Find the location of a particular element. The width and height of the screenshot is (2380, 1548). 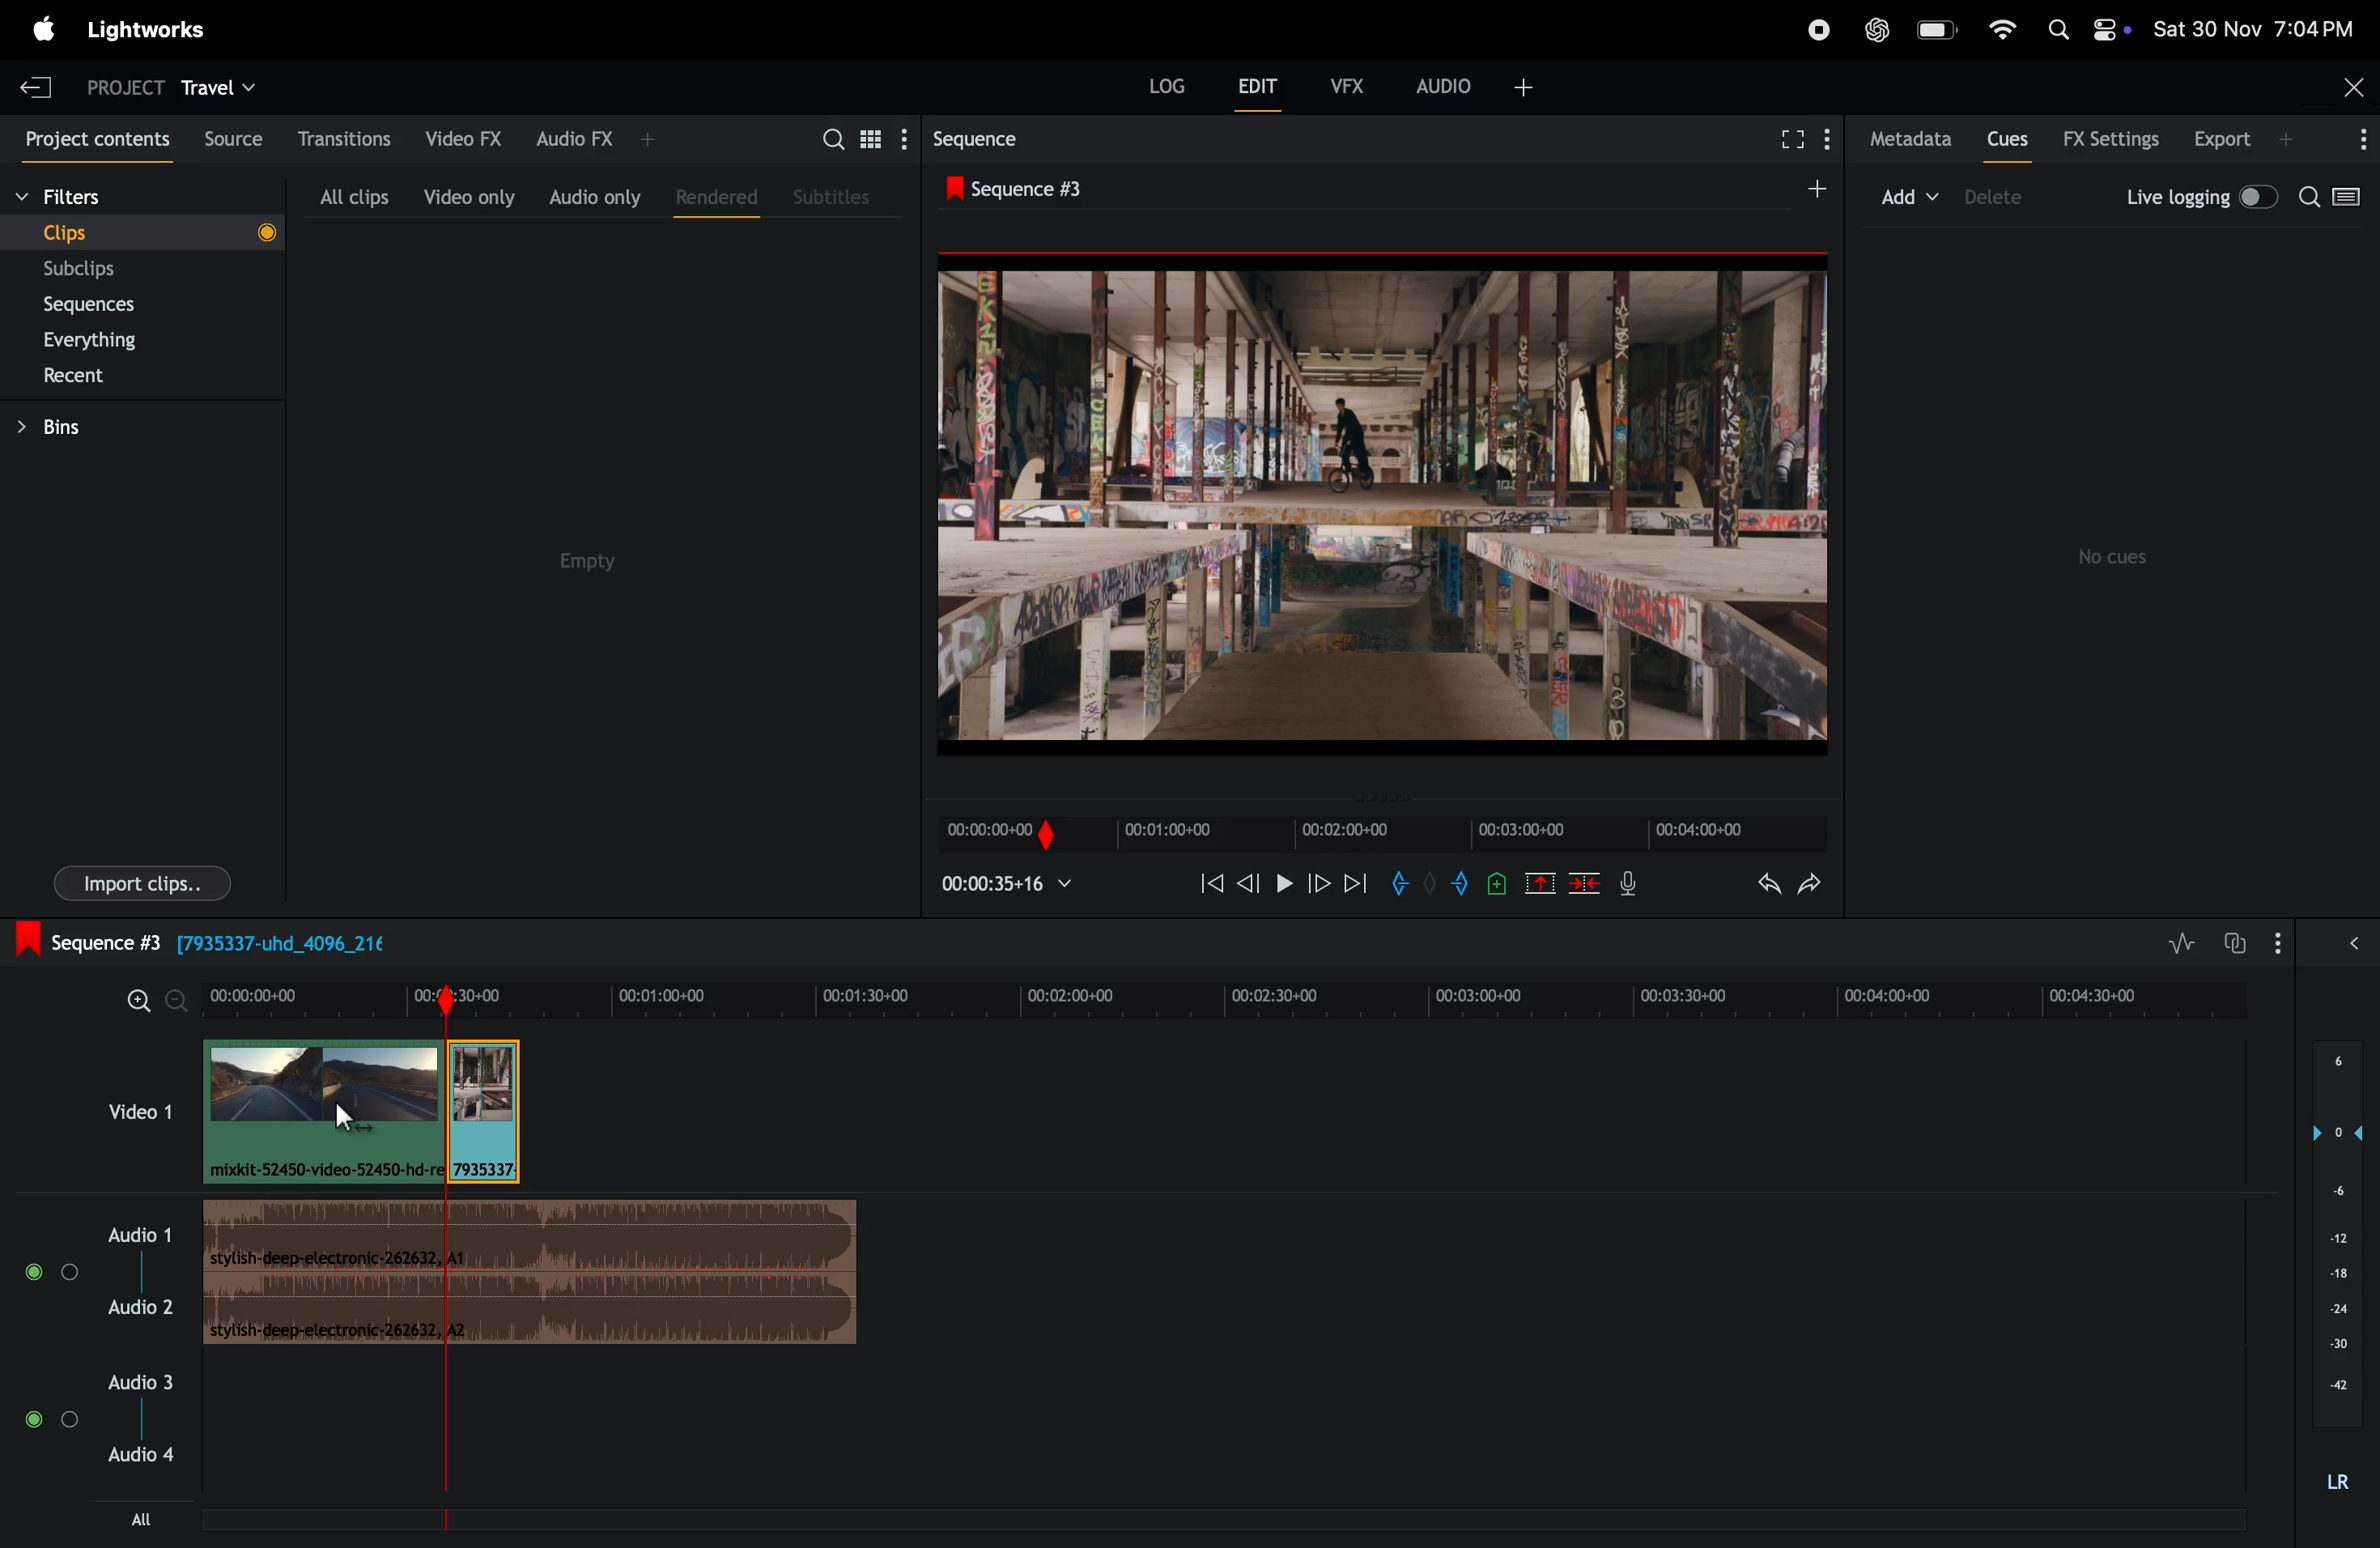

Audio is located at coordinates (2353, 948).